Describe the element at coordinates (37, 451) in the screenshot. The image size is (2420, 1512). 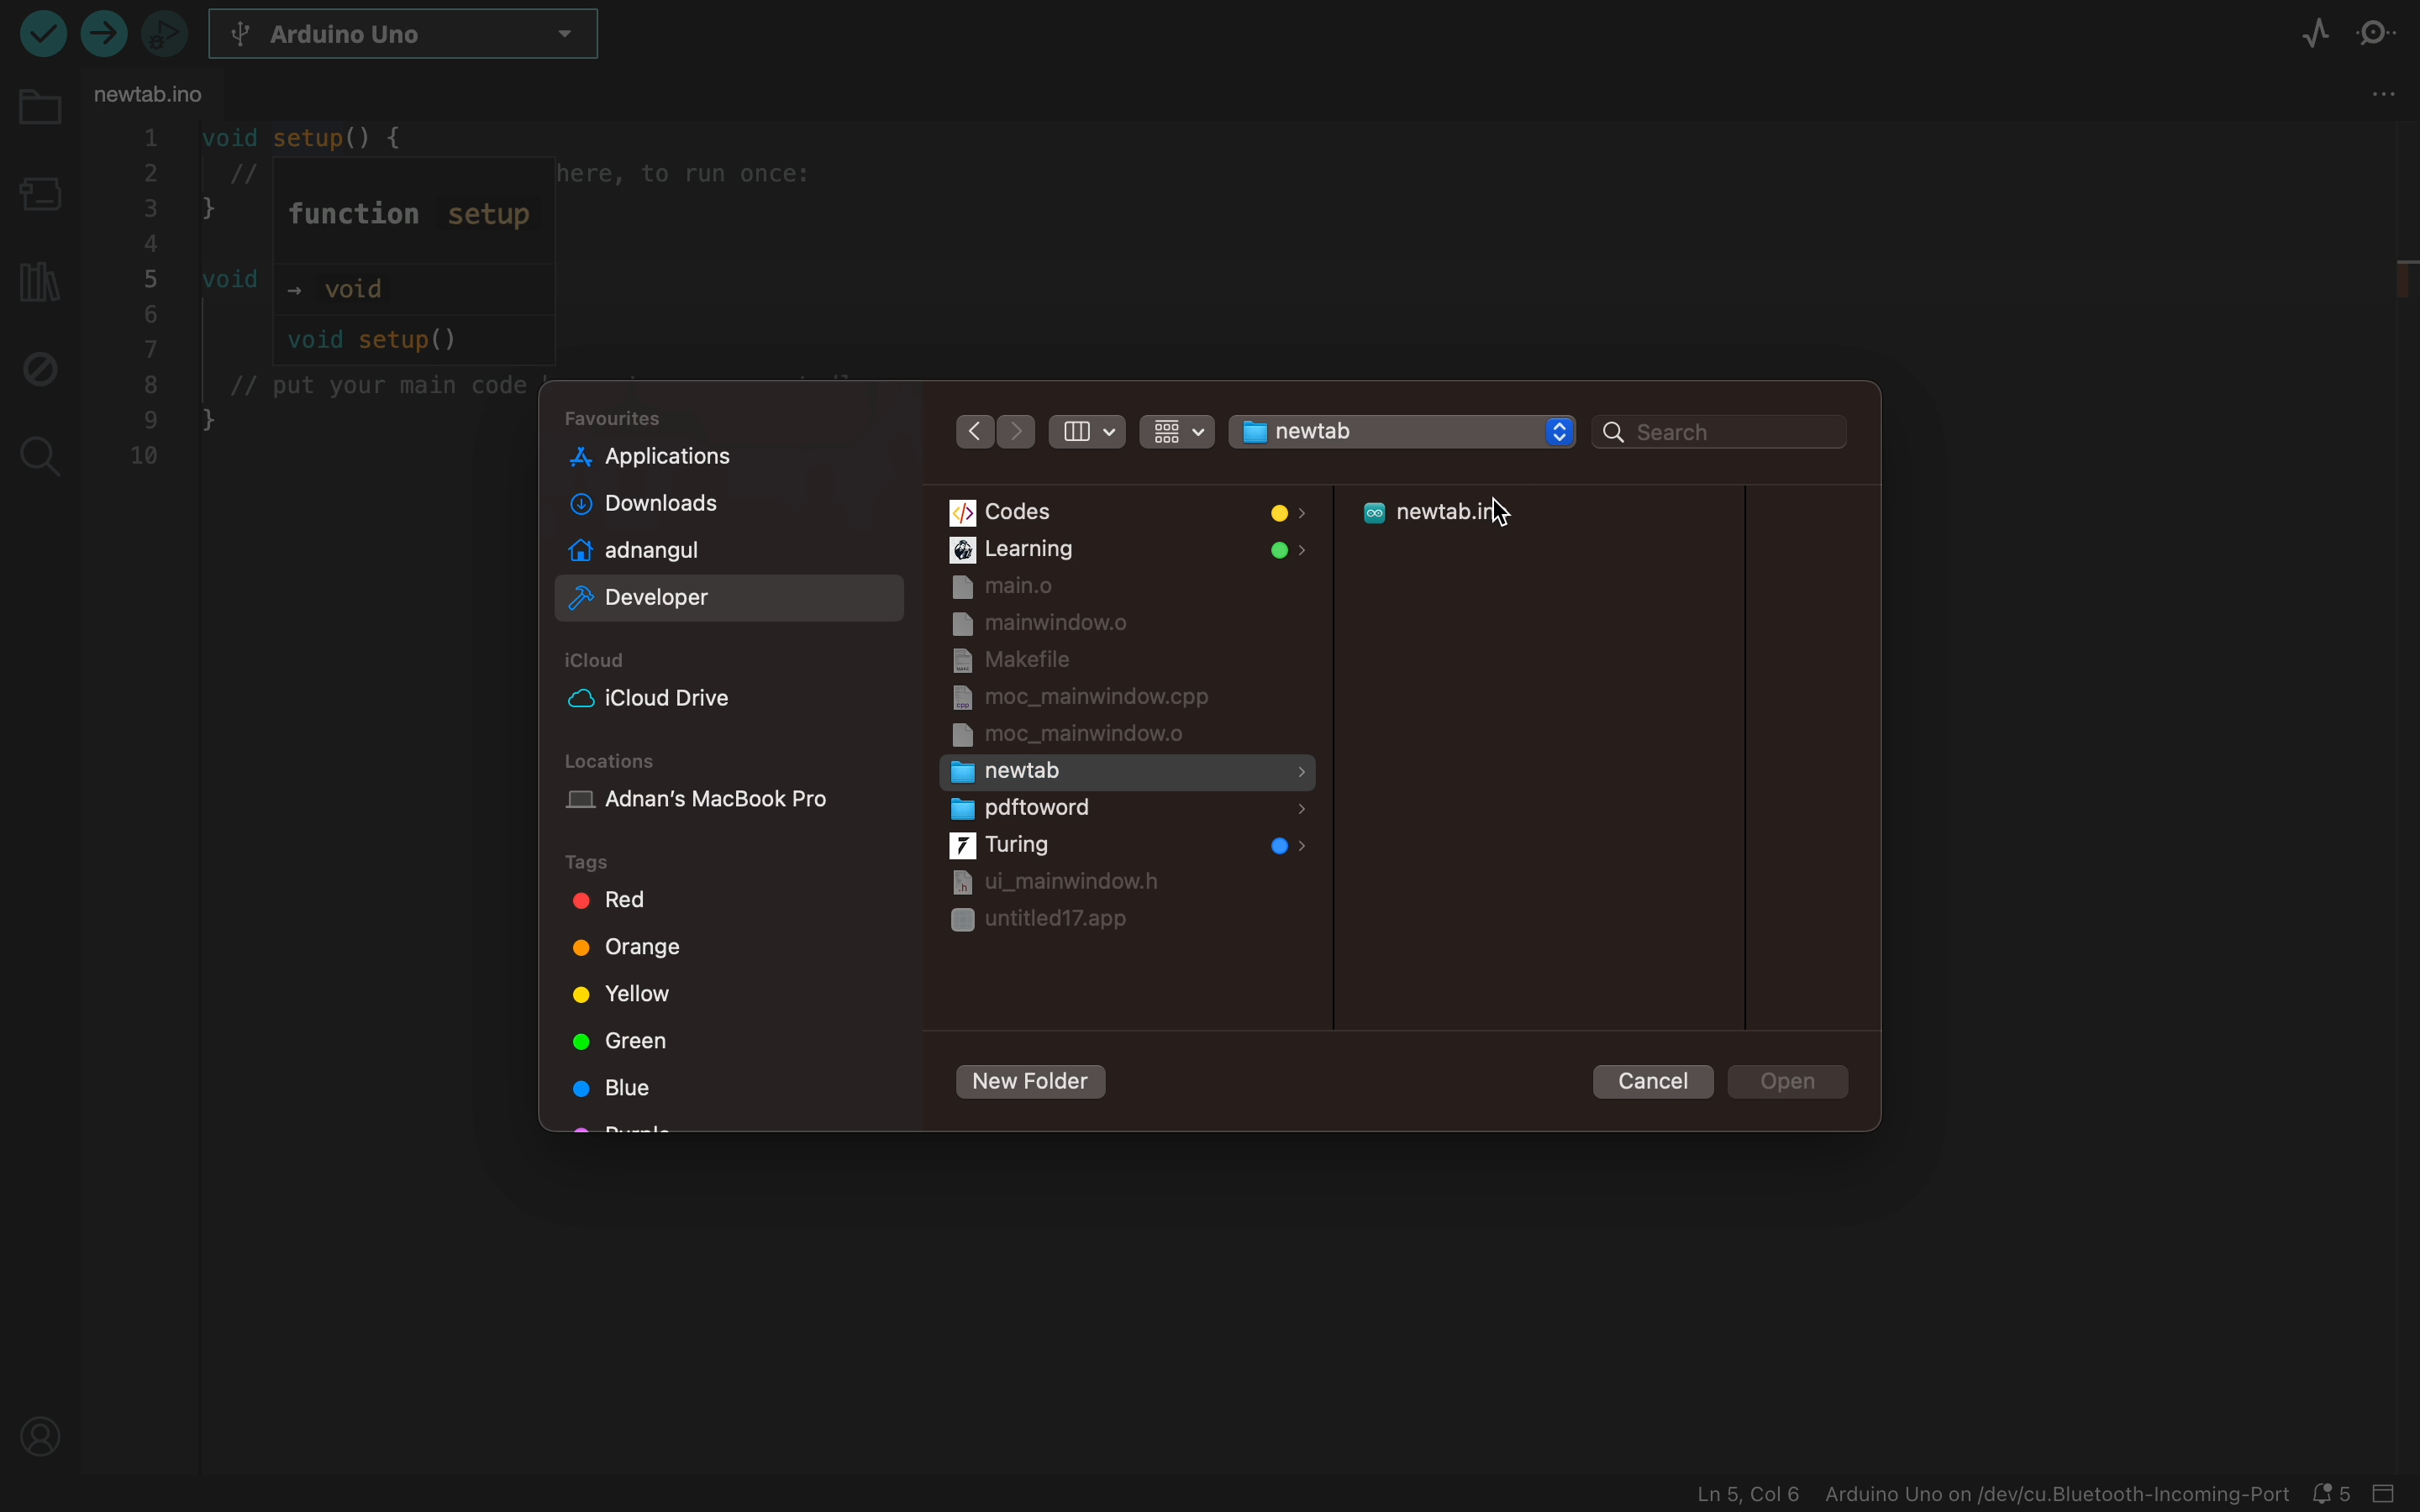
I see `search` at that location.